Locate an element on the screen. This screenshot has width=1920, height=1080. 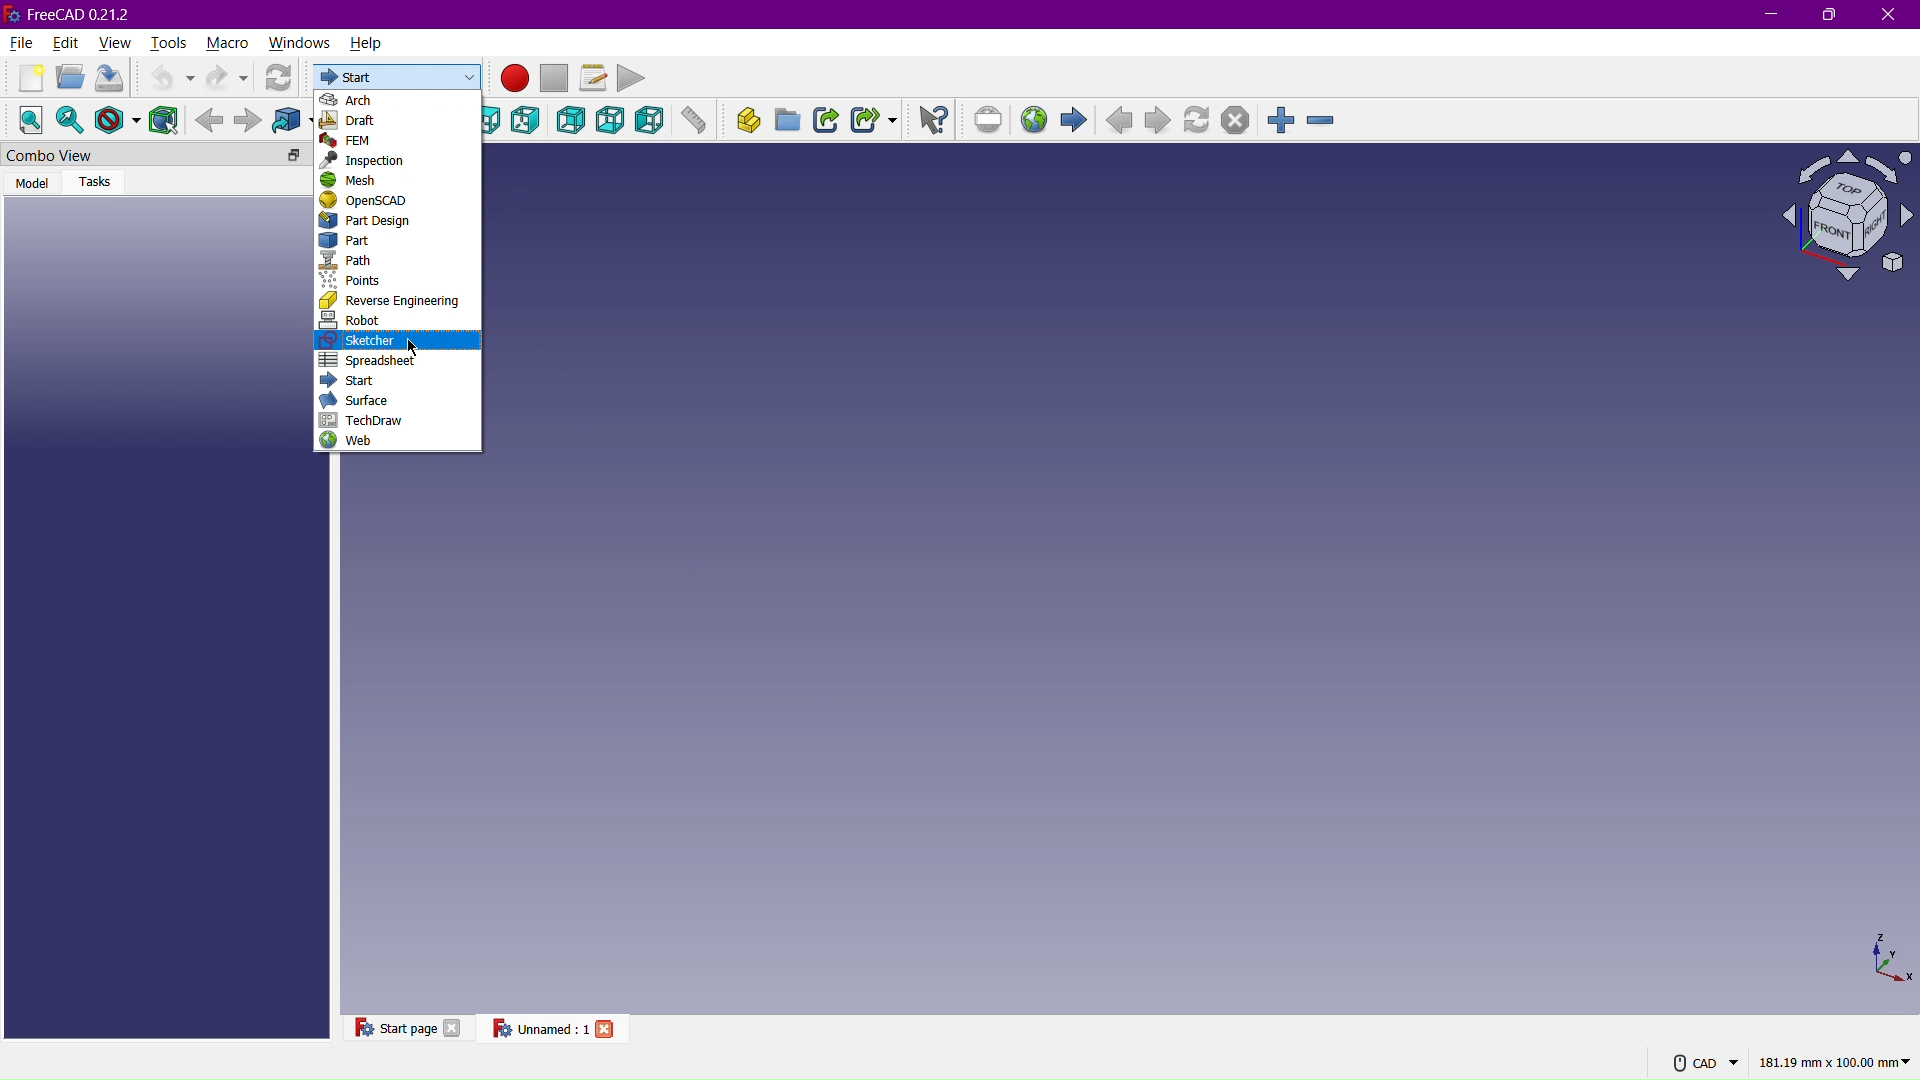
Next page is located at coordinates (1161, 122).